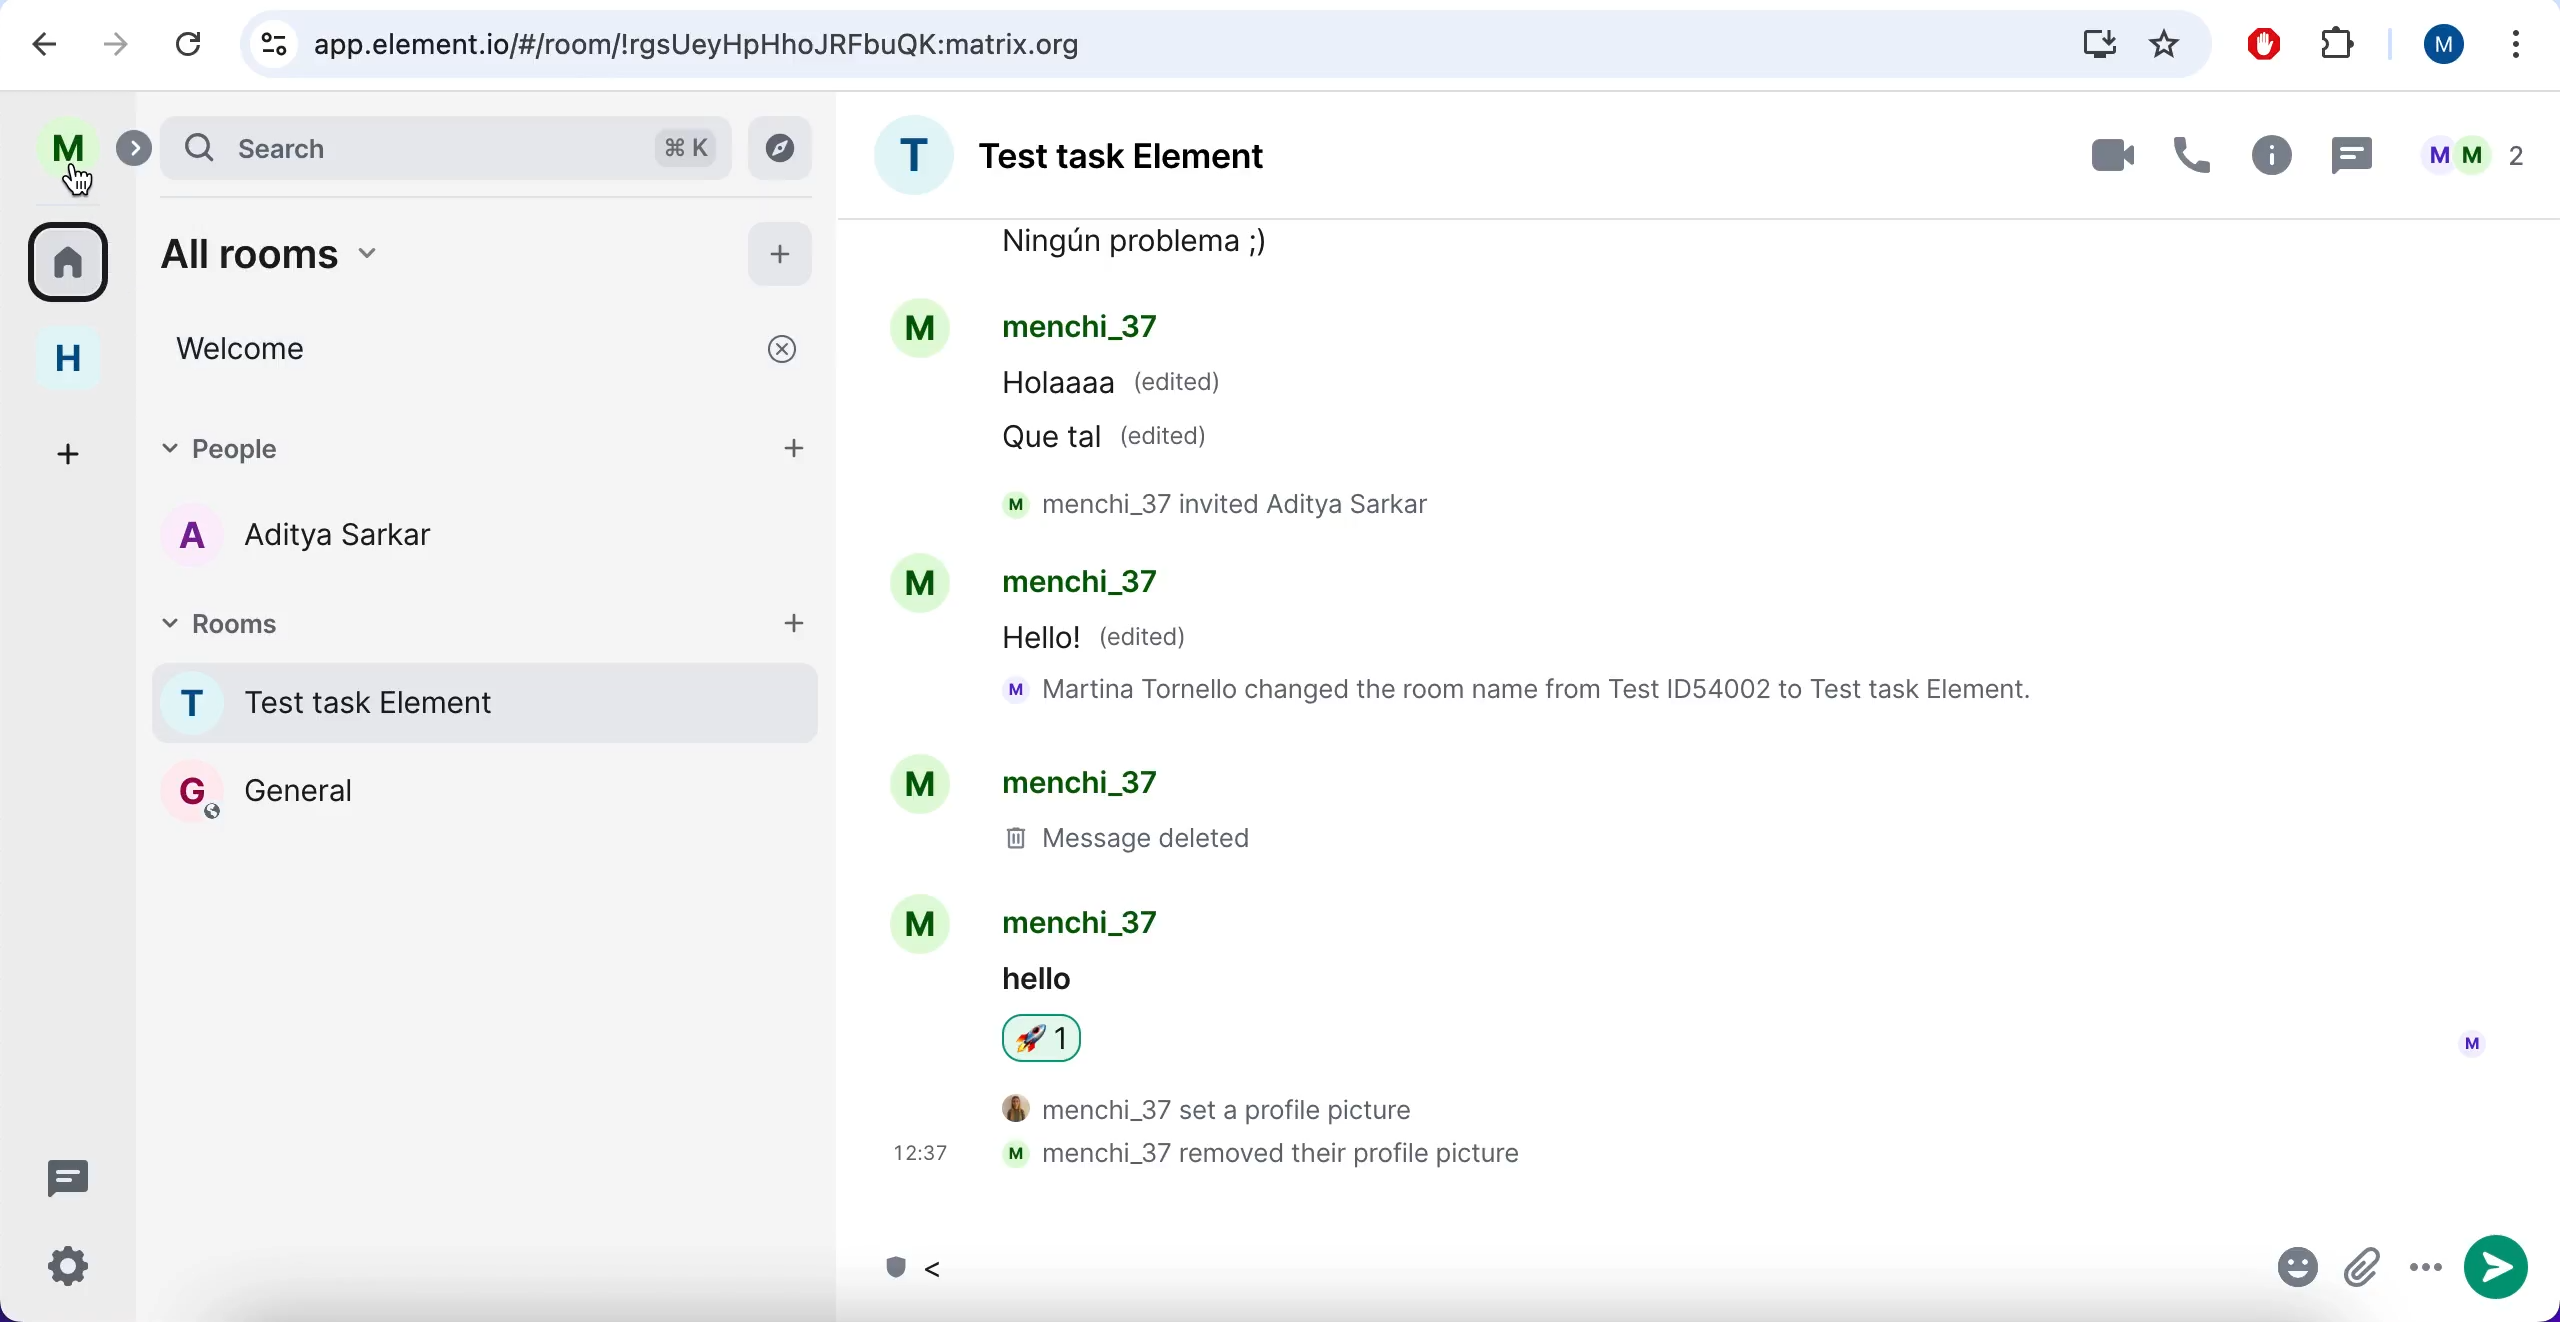 Image resolution: width=2560 pixels, height=1322 pixels. I want to click on extensions, so click(2341, 47).